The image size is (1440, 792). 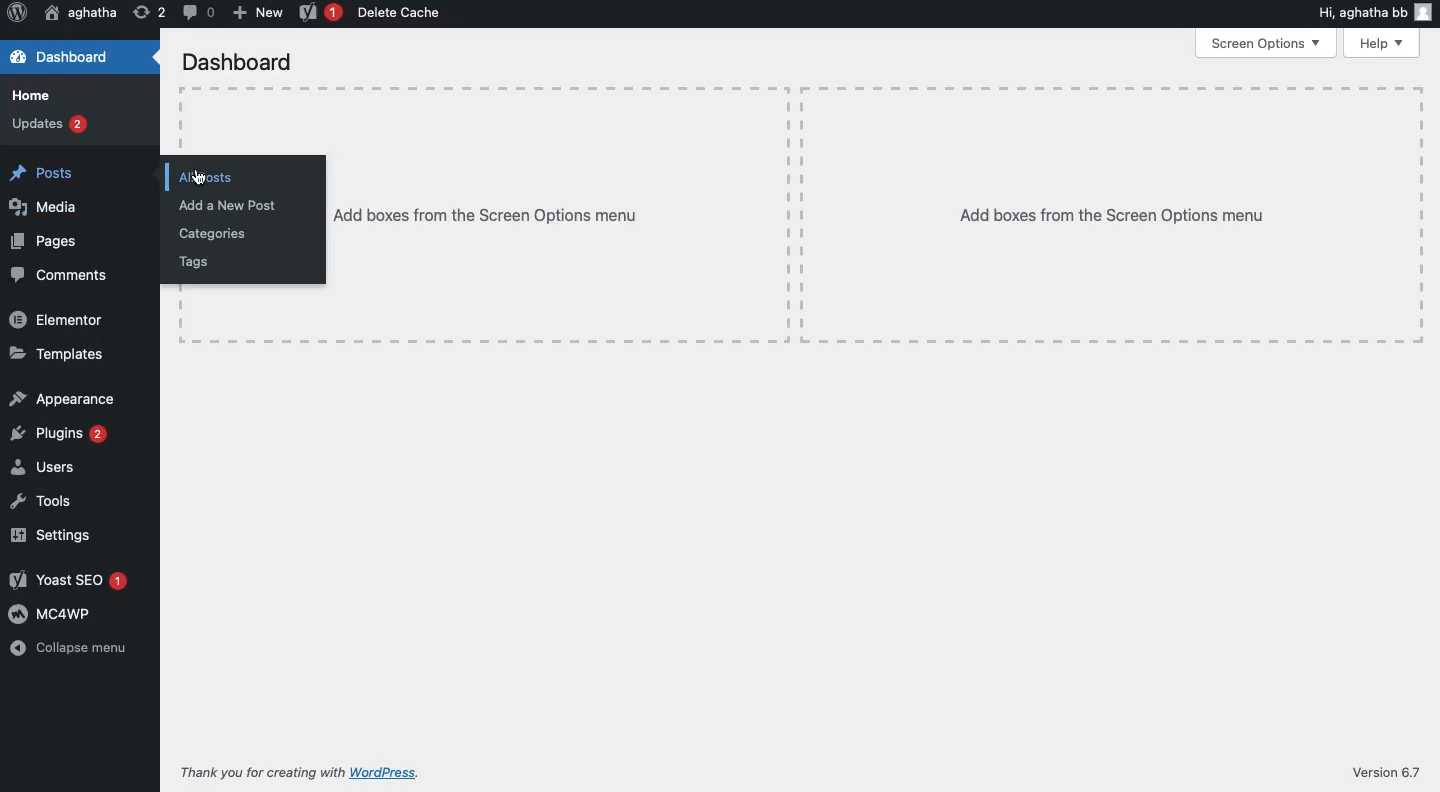 What do you see at coordinates (80, 13) in the screenshot?
I see `Home aghatha` at bounding box center [80, 13].